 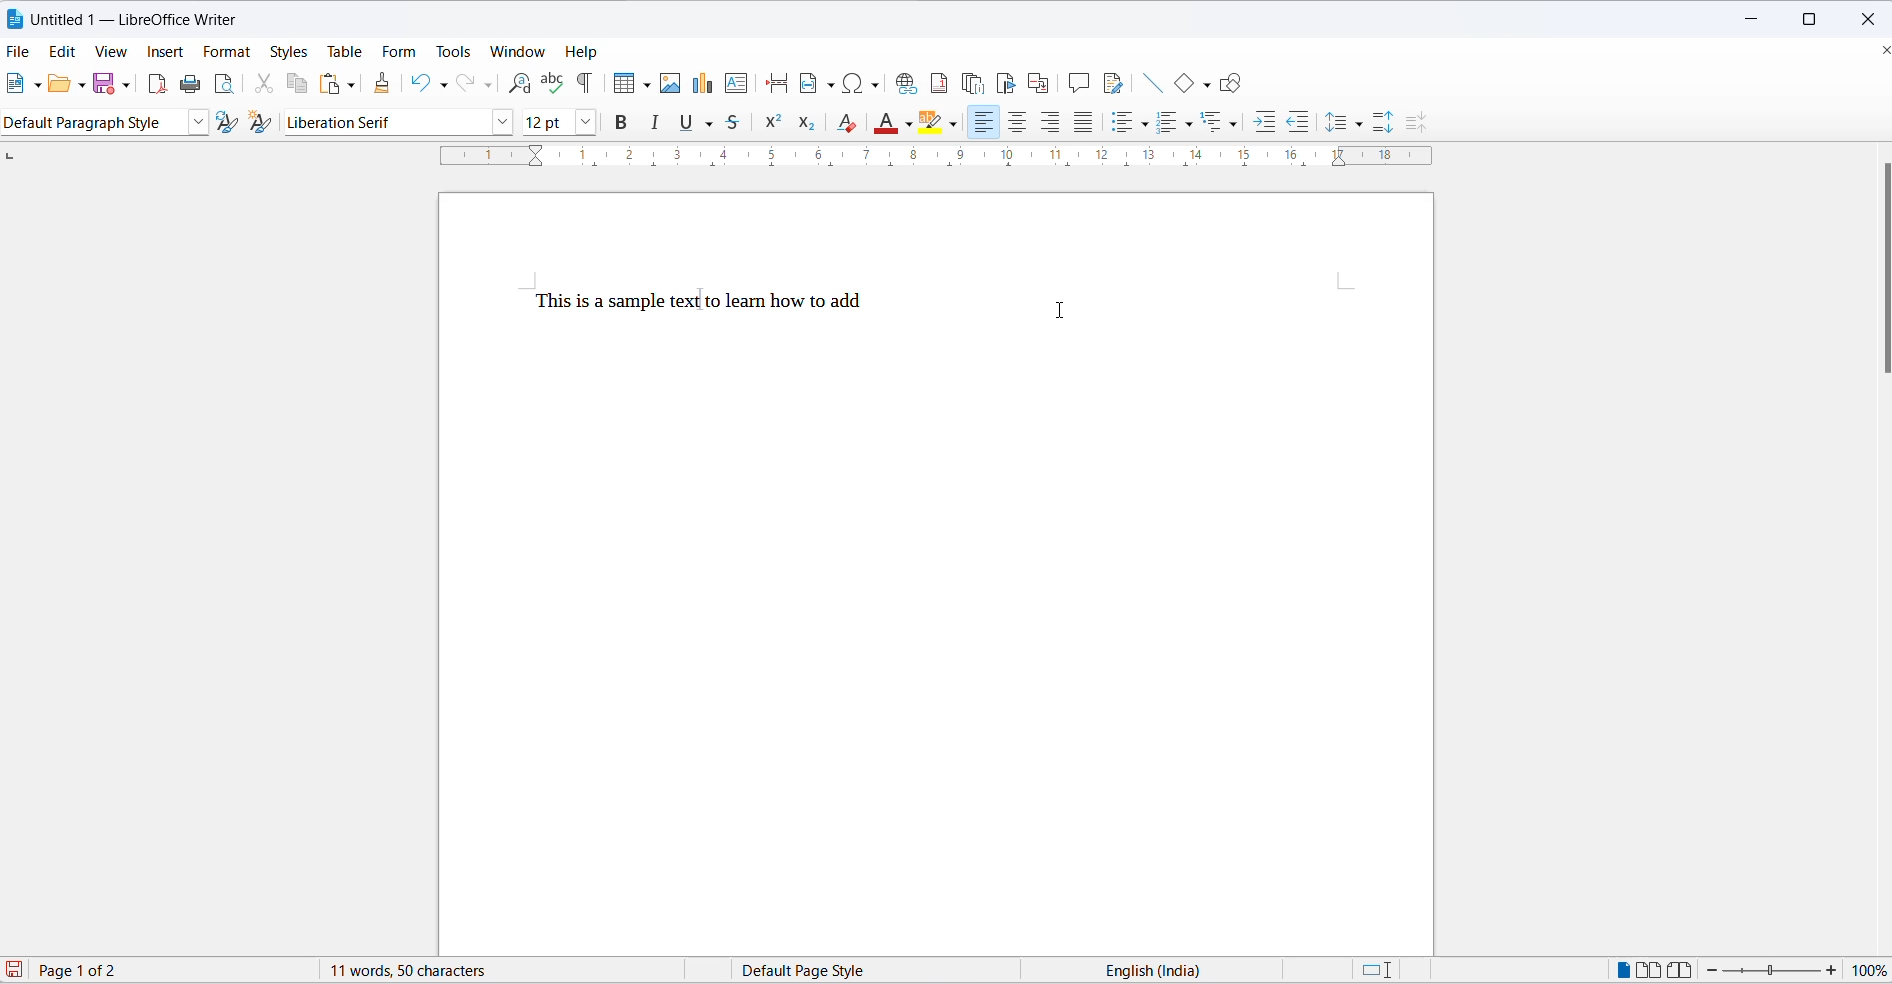 I want to click on text align left, so click(x=984, y=122).